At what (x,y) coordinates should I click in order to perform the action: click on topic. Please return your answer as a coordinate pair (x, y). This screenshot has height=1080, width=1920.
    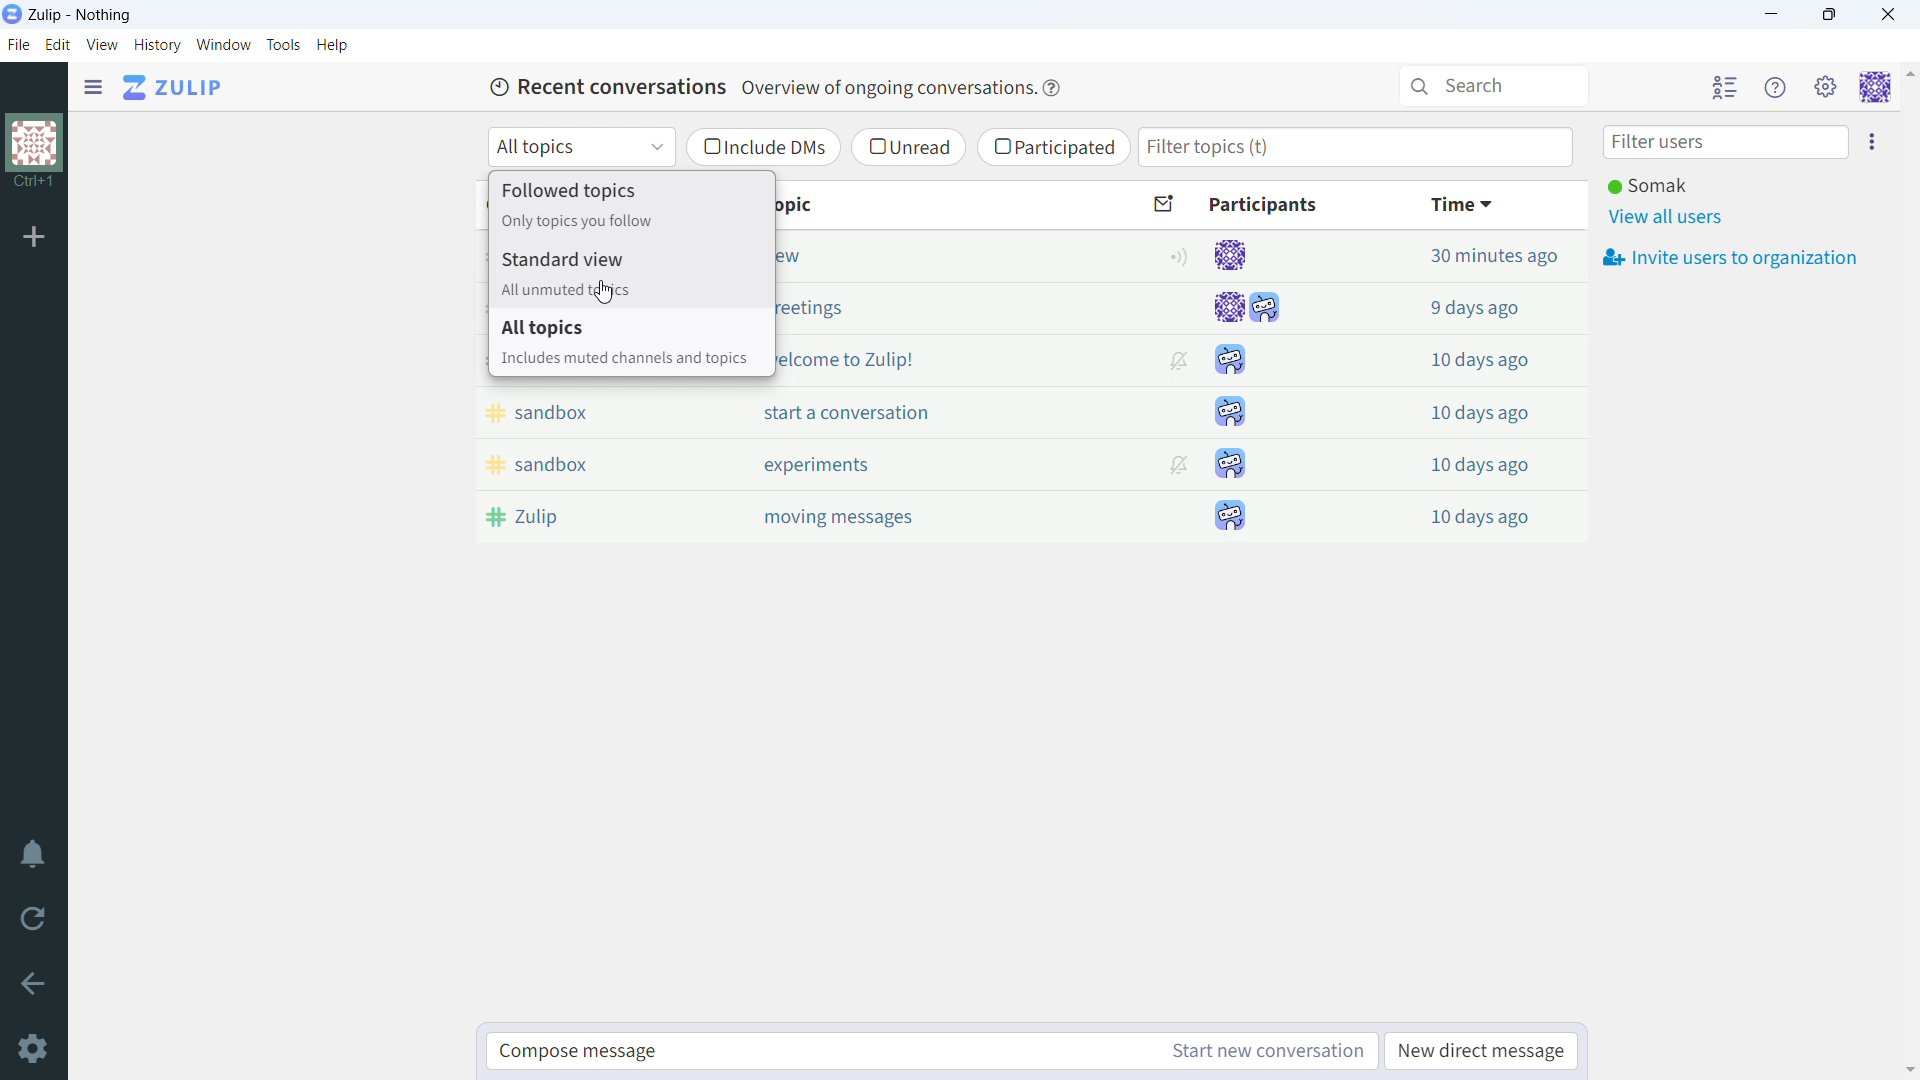
    Looking at the image, I should click on (933, 204).